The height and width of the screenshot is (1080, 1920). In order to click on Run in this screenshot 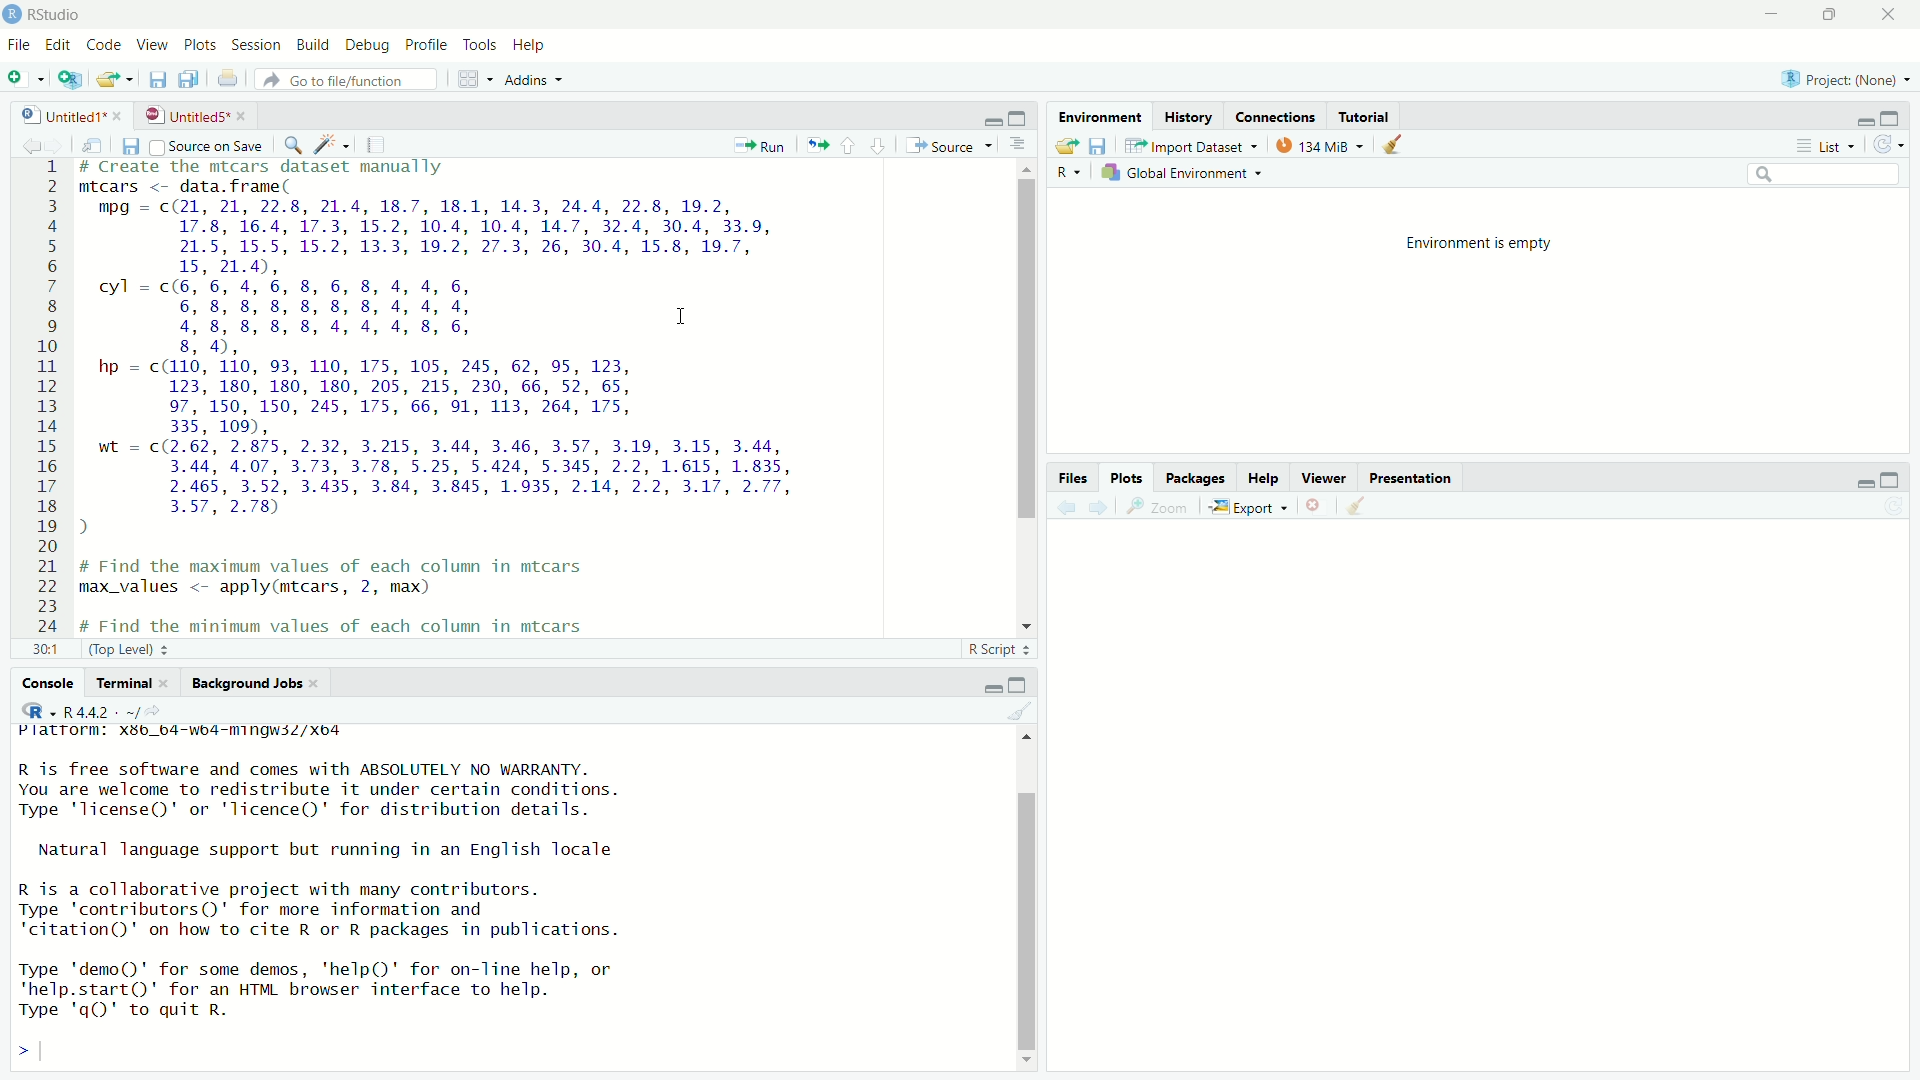, I will do `click(762, 144)`.